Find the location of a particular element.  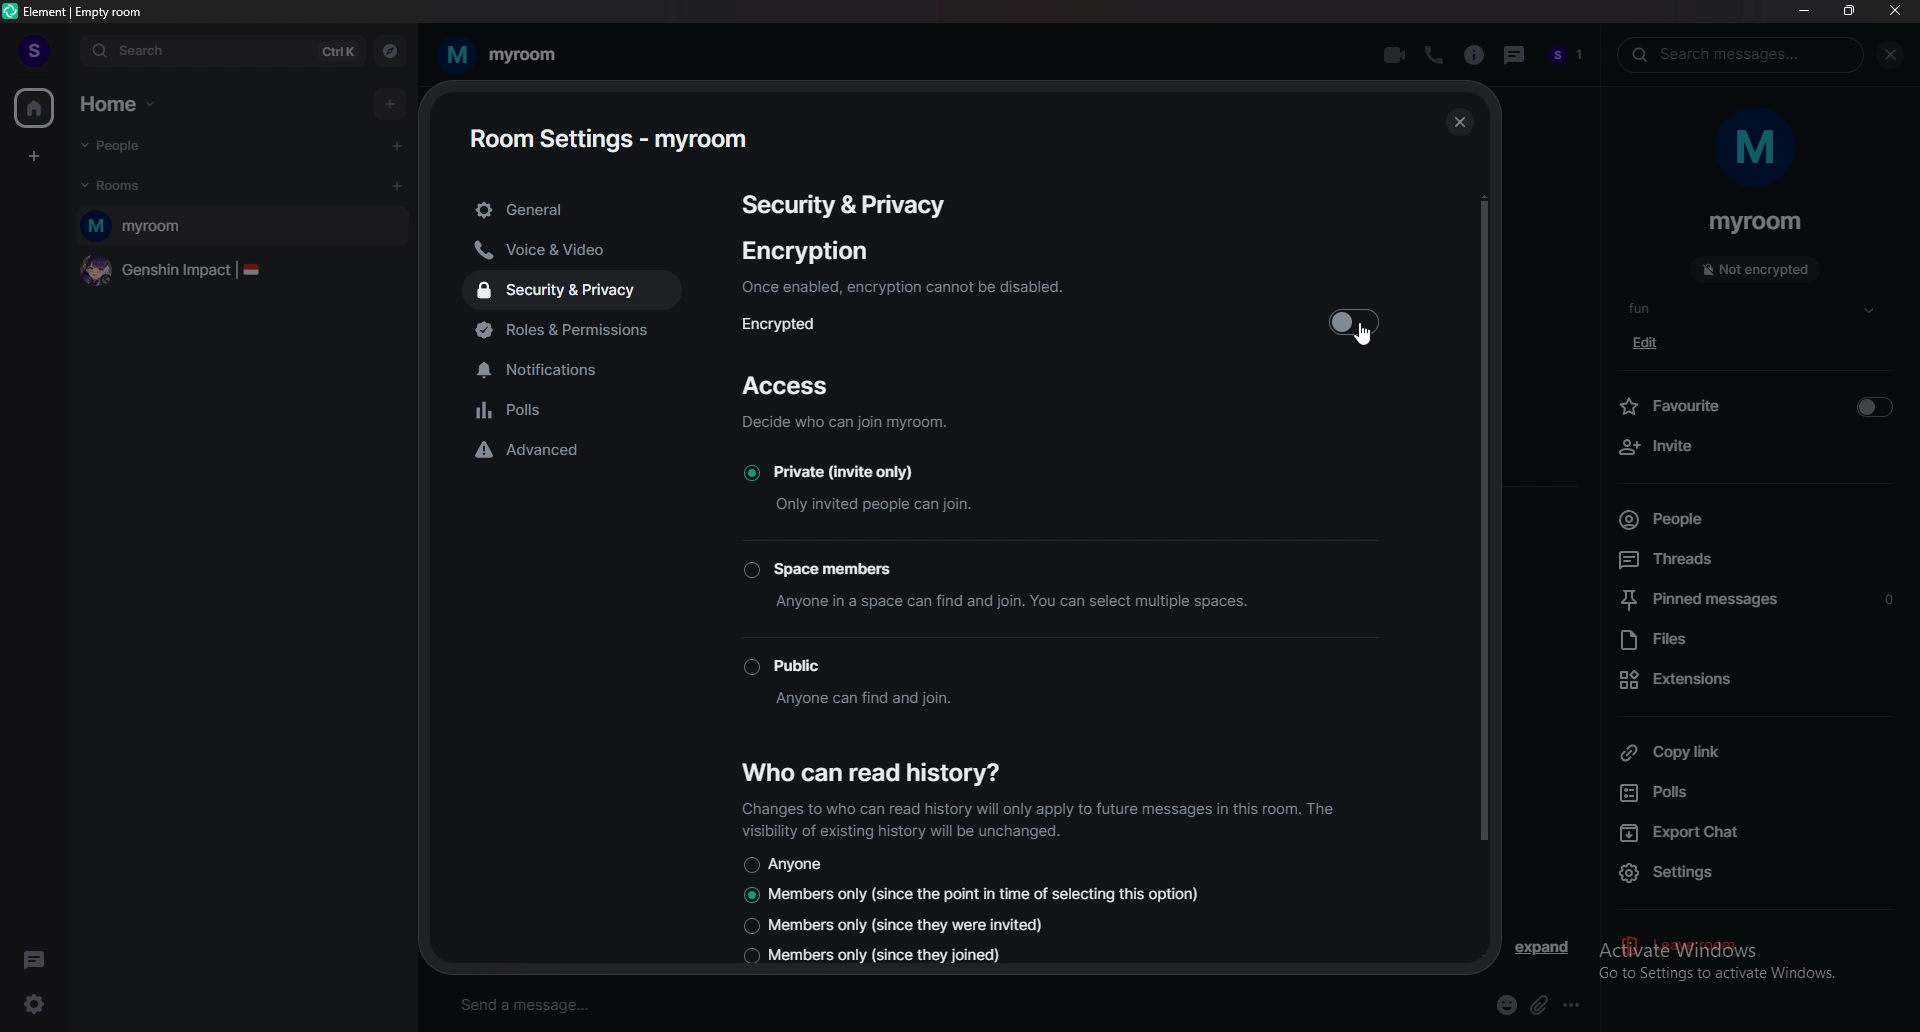

attach is located at coordinates (1539, 1005).